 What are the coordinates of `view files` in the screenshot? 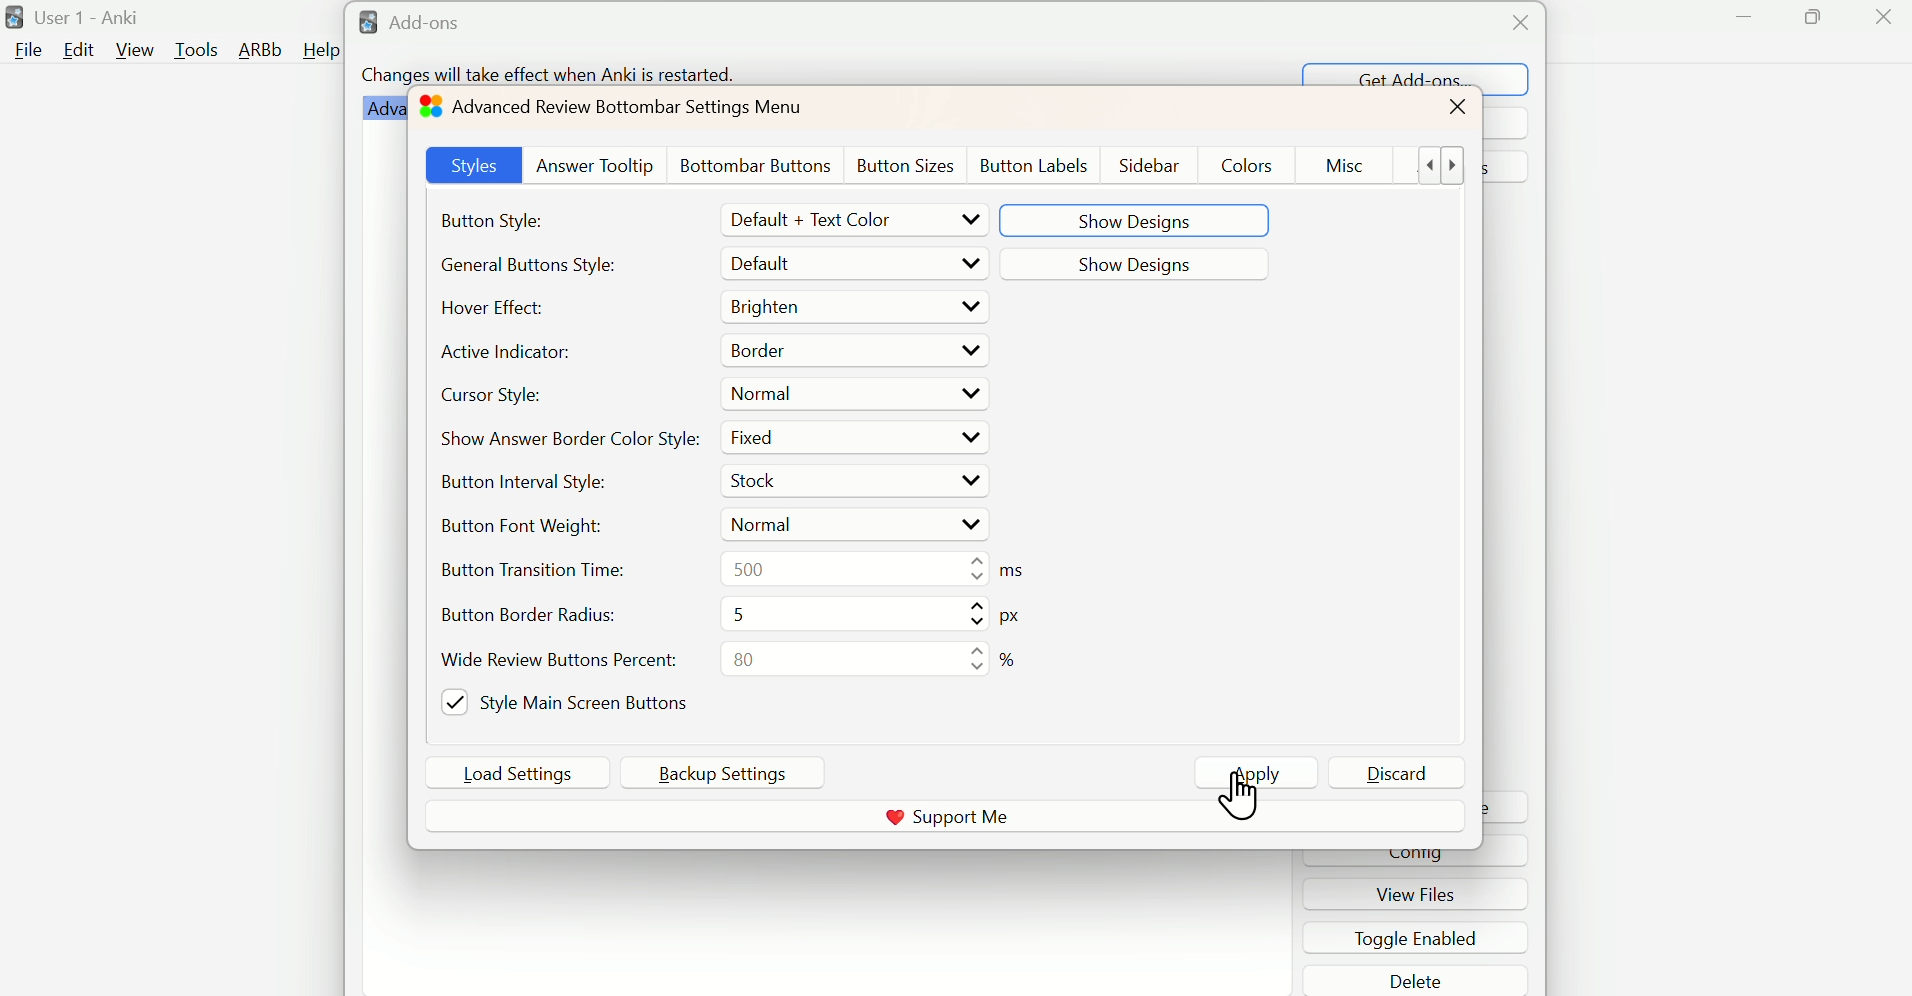 It's located at (1406, 892).